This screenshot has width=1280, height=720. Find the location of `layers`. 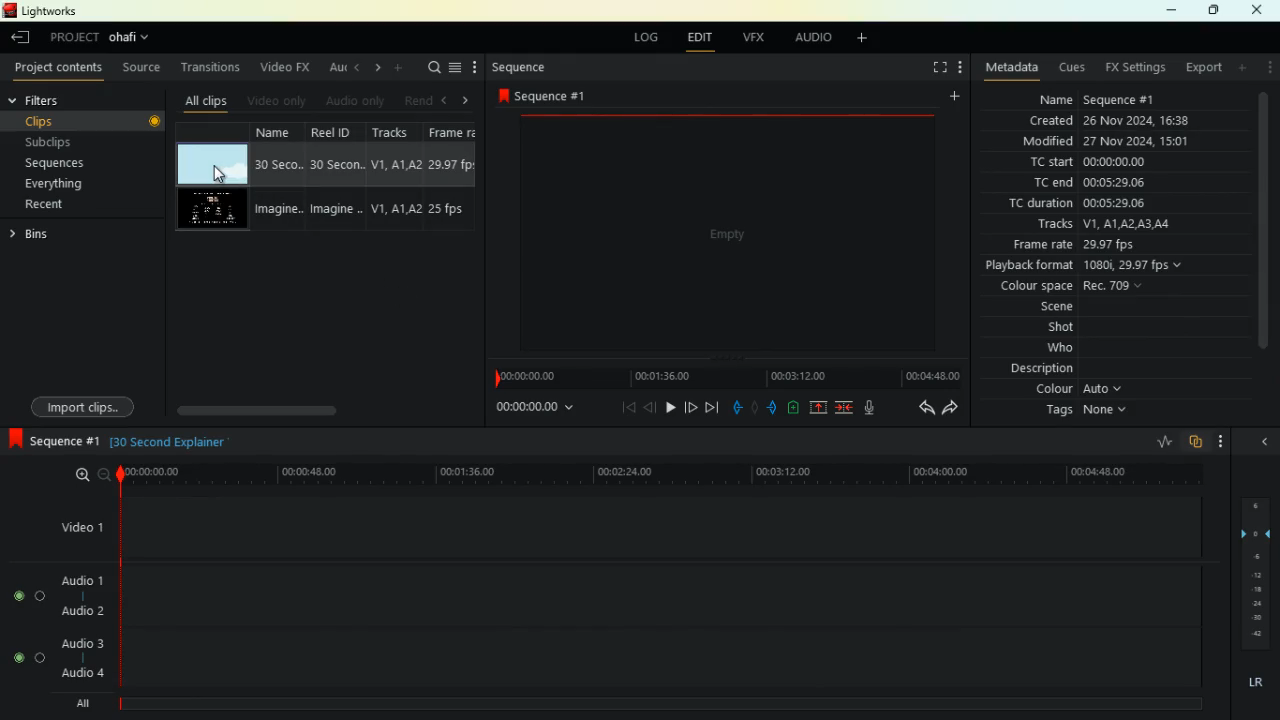

layers is located at coordinates (1254, 571).